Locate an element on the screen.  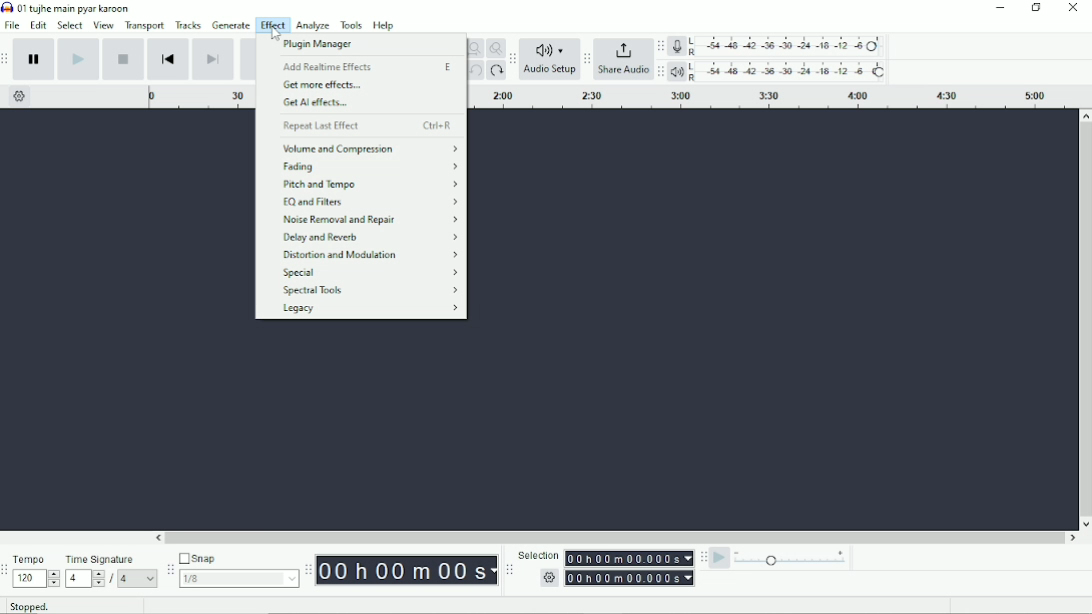
Play-at-speed is located at coordinates (720, 559).